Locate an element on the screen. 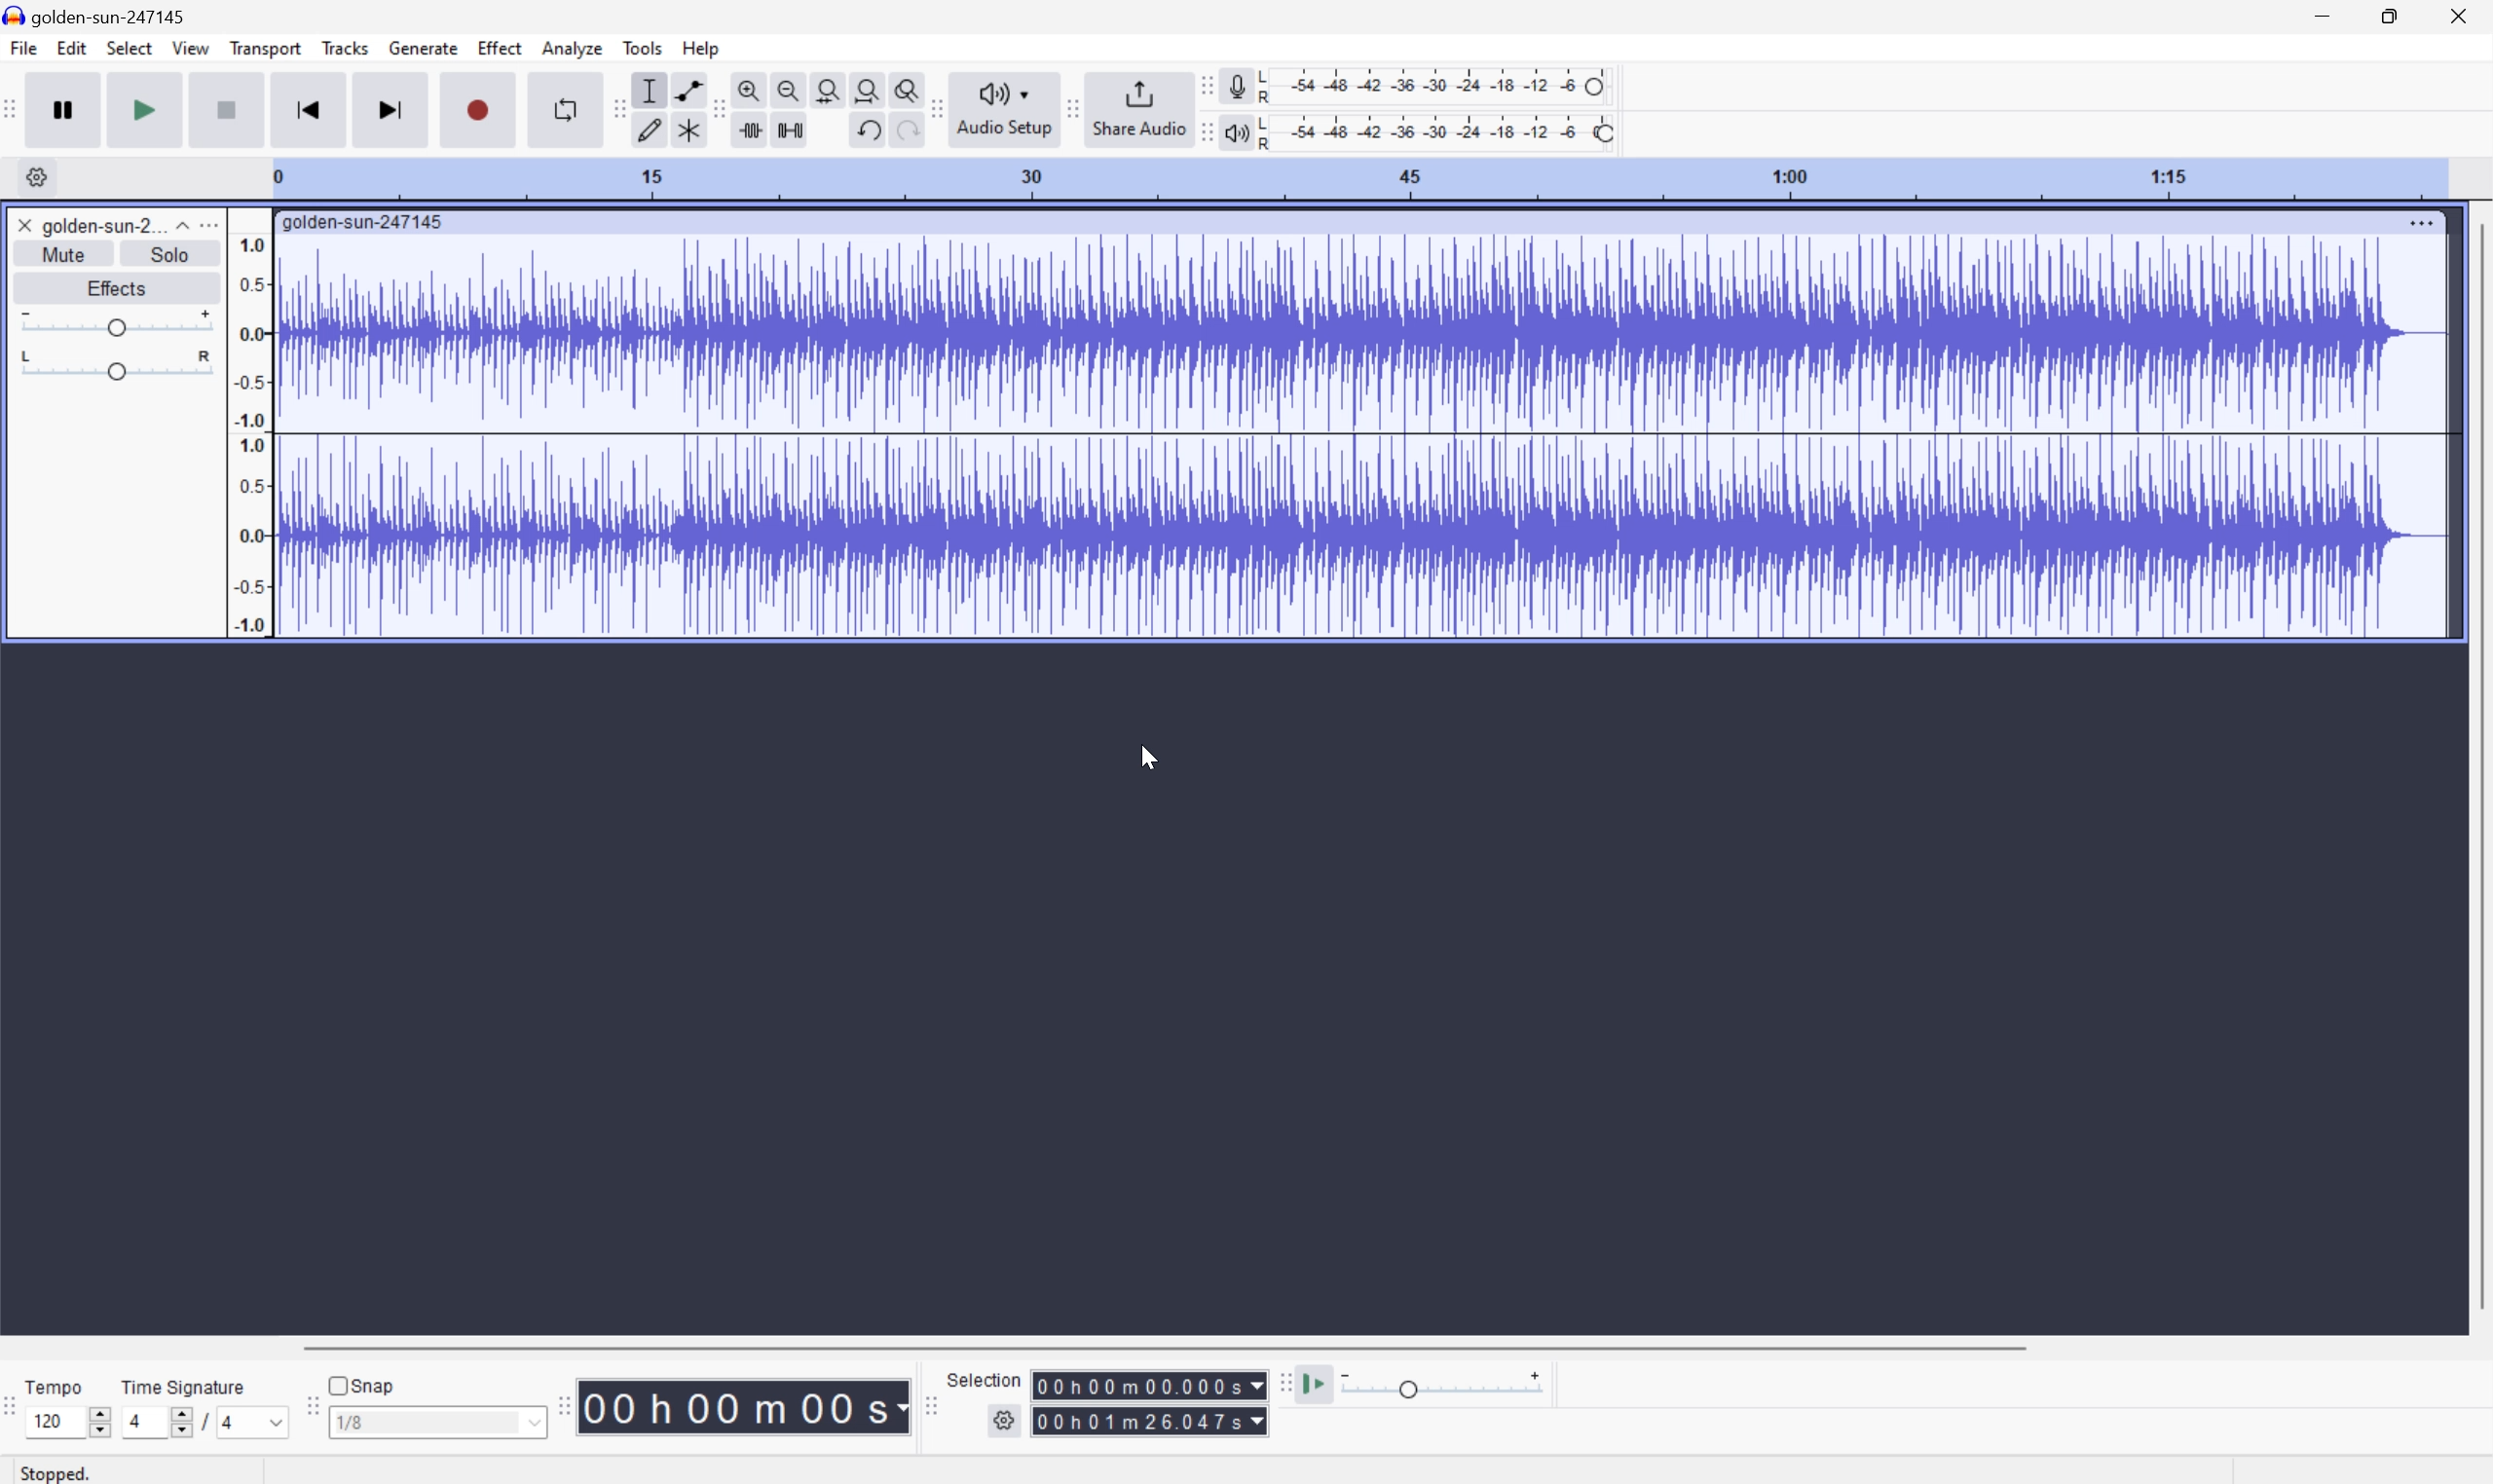 The width and height of the screenshot is (2493, 1484). Stopped is located at coordinates (58, 1471).